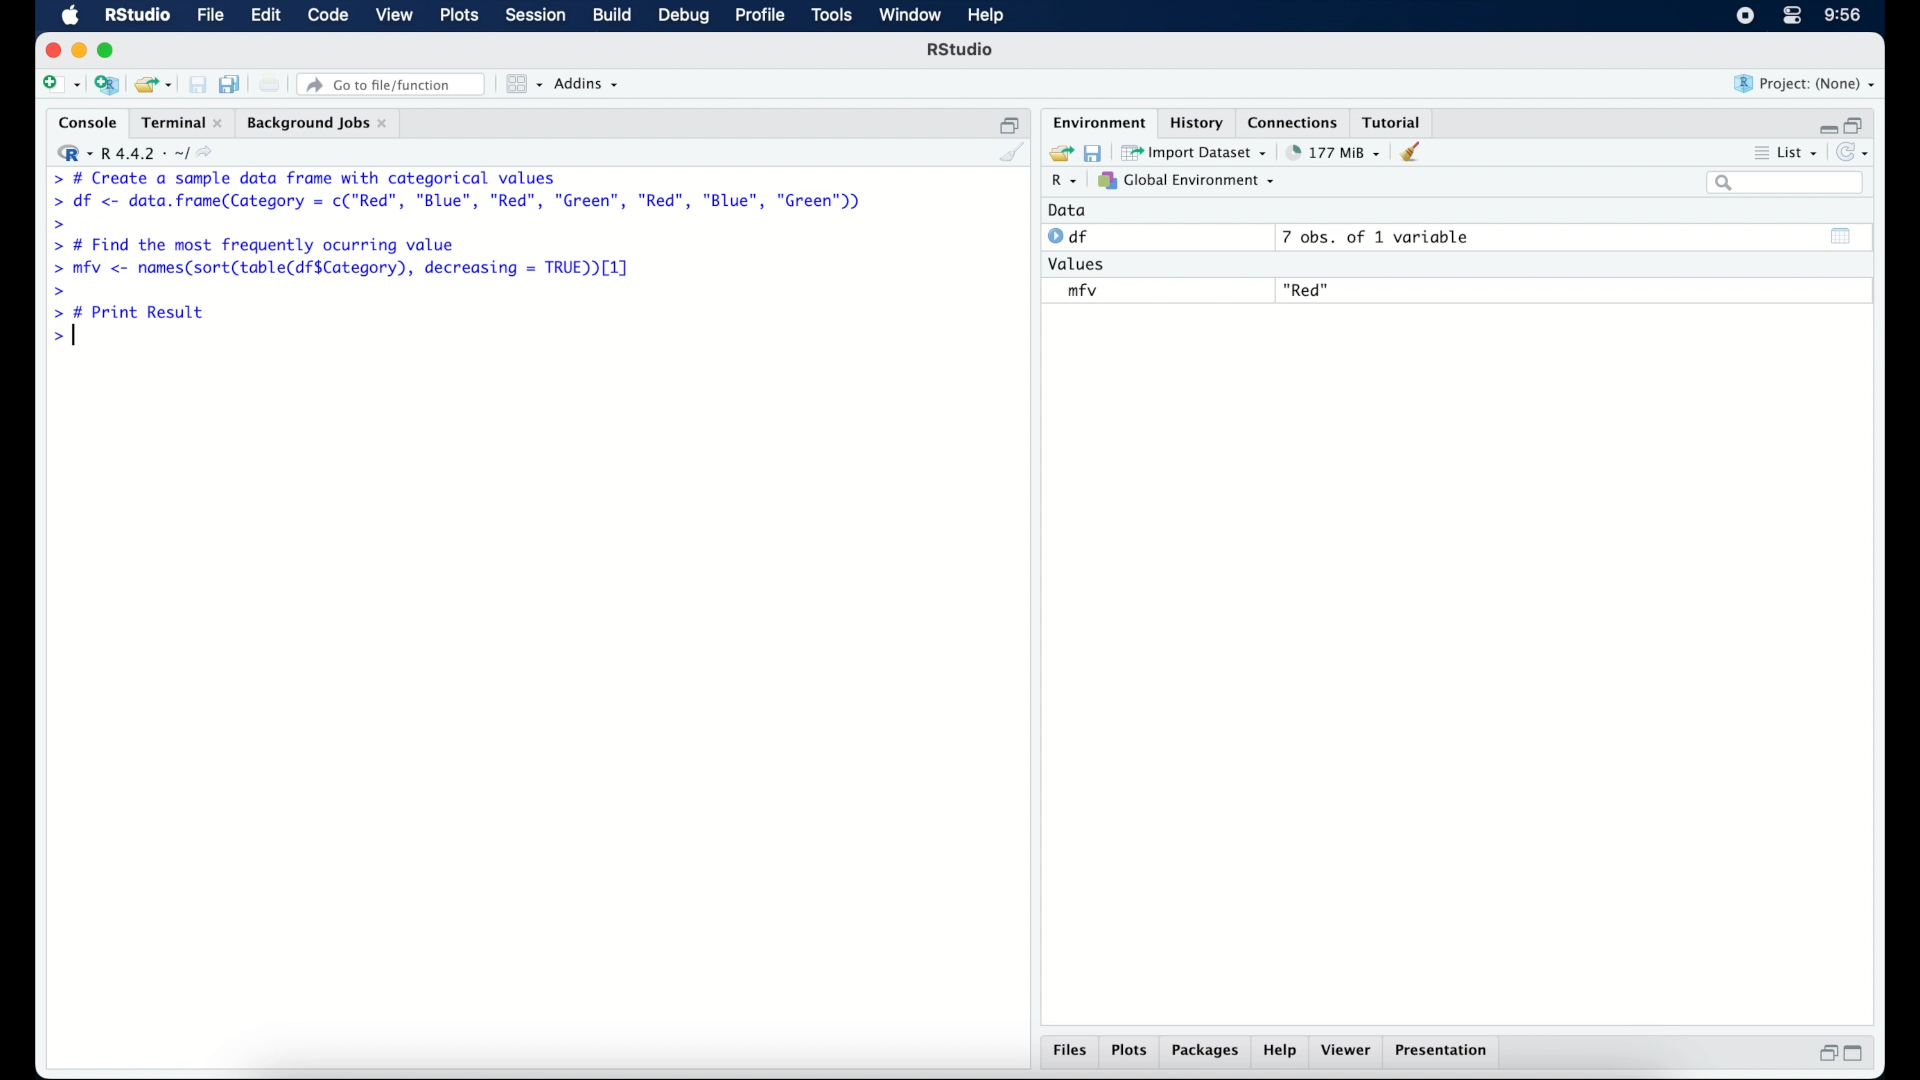 This screenshot has height=1080, width=1920. Describe the element at coordinates (230, 82) in the screenshot. I see `save all open documents` at that location.